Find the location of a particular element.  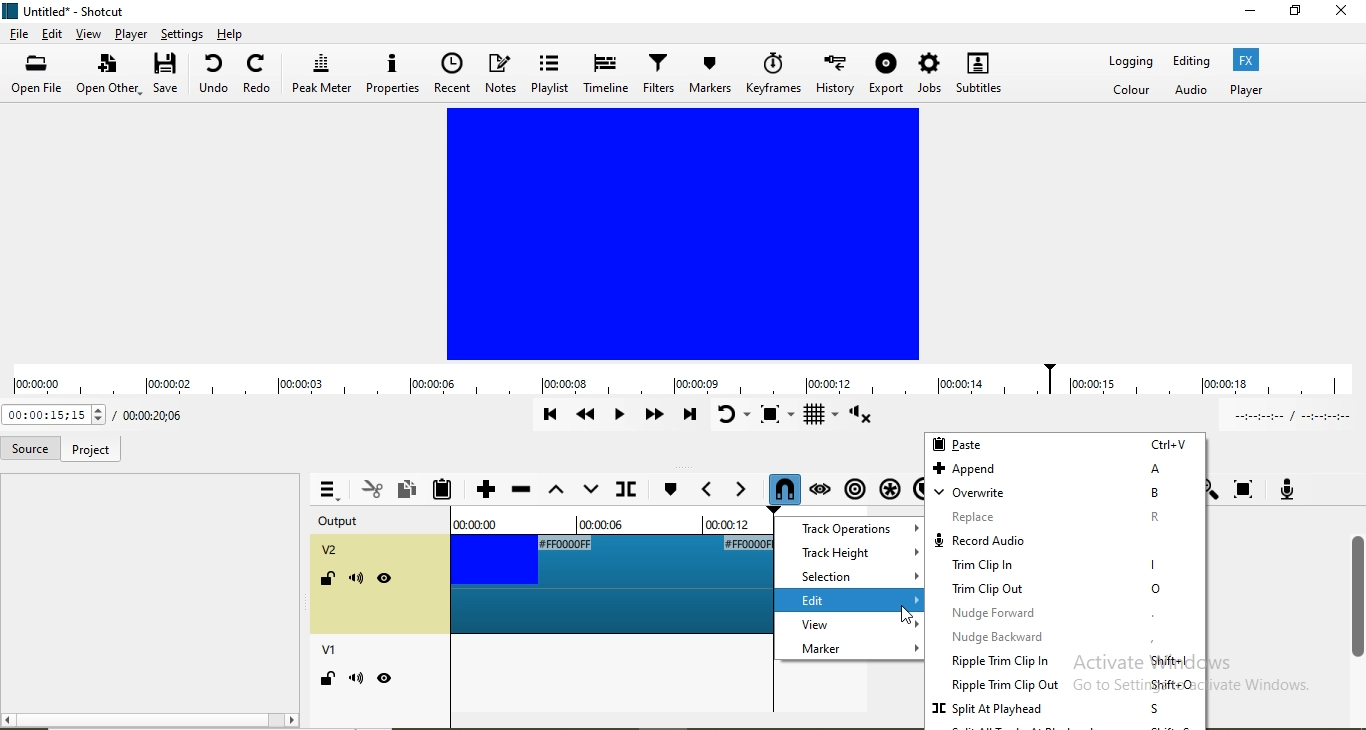

file is located at coordinates (19, 36).